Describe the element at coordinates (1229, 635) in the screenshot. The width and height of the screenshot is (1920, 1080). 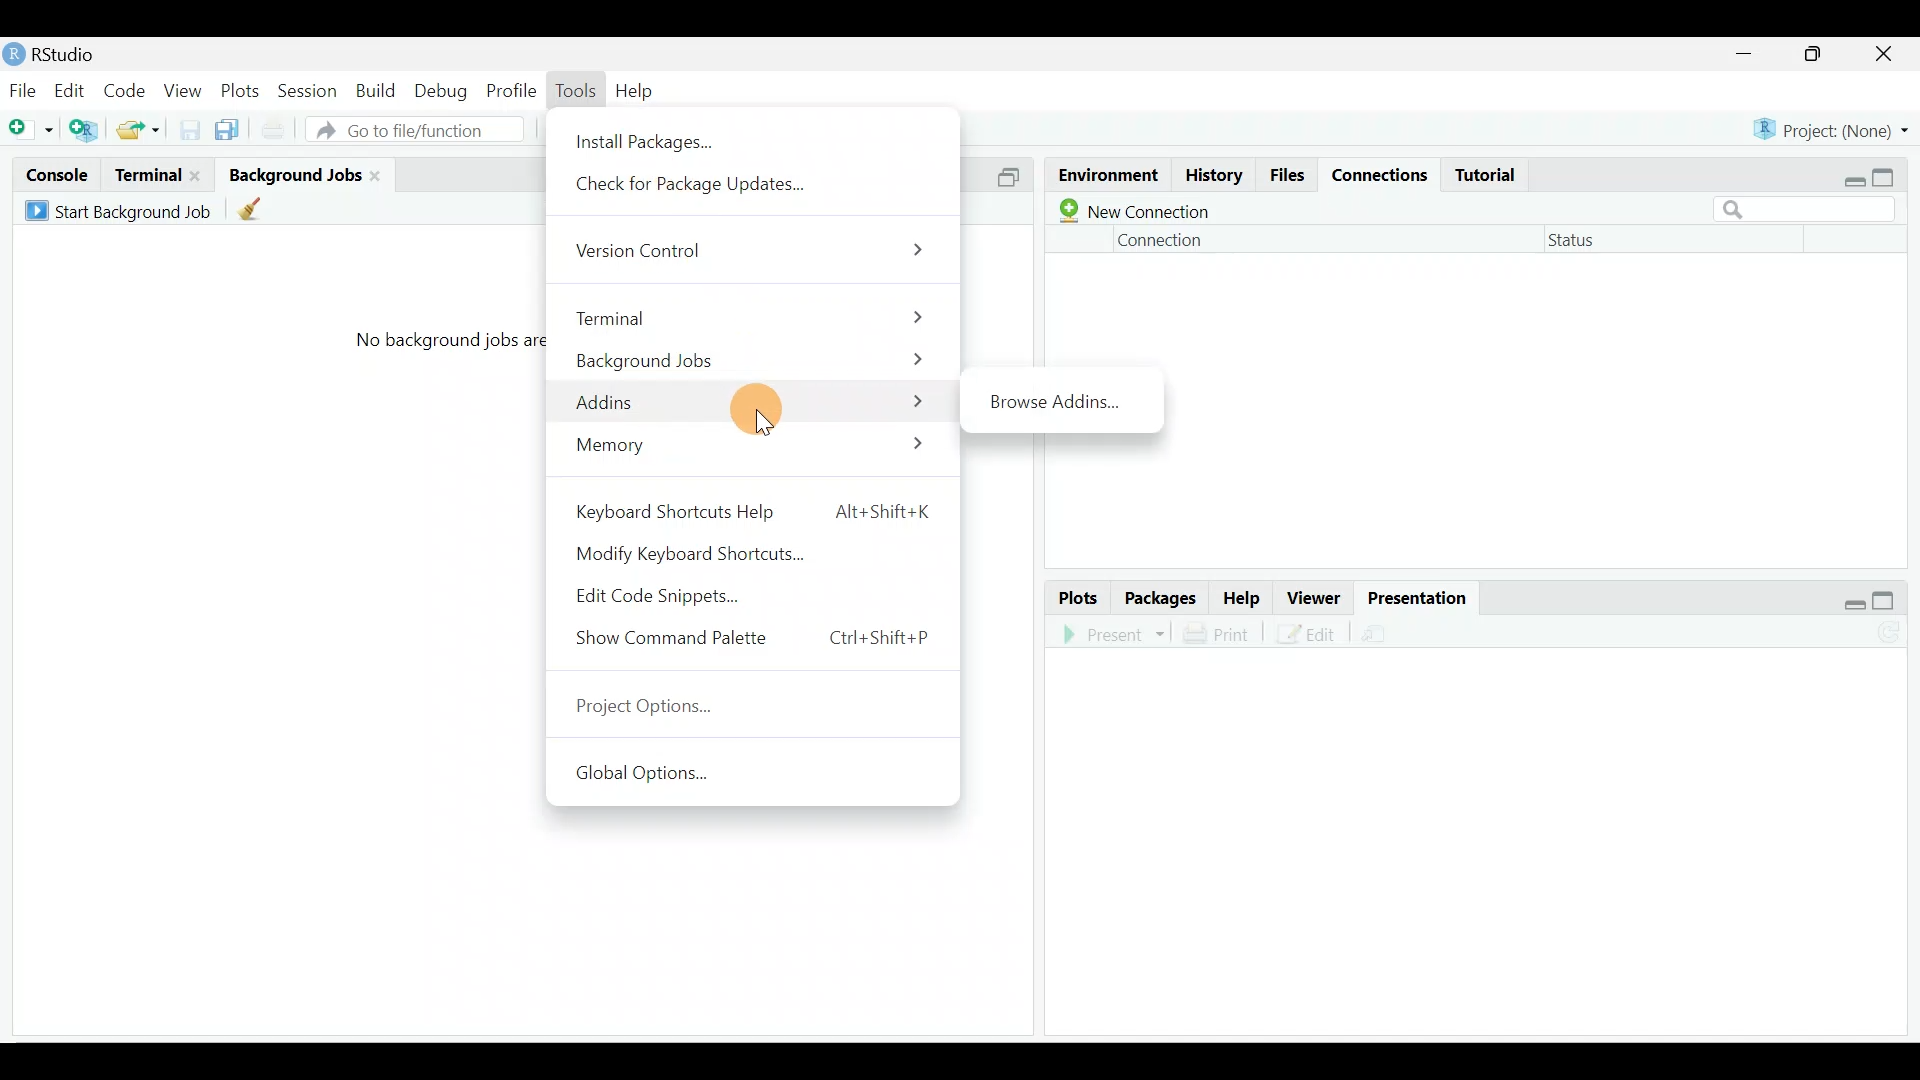
I see `Print` at that location.